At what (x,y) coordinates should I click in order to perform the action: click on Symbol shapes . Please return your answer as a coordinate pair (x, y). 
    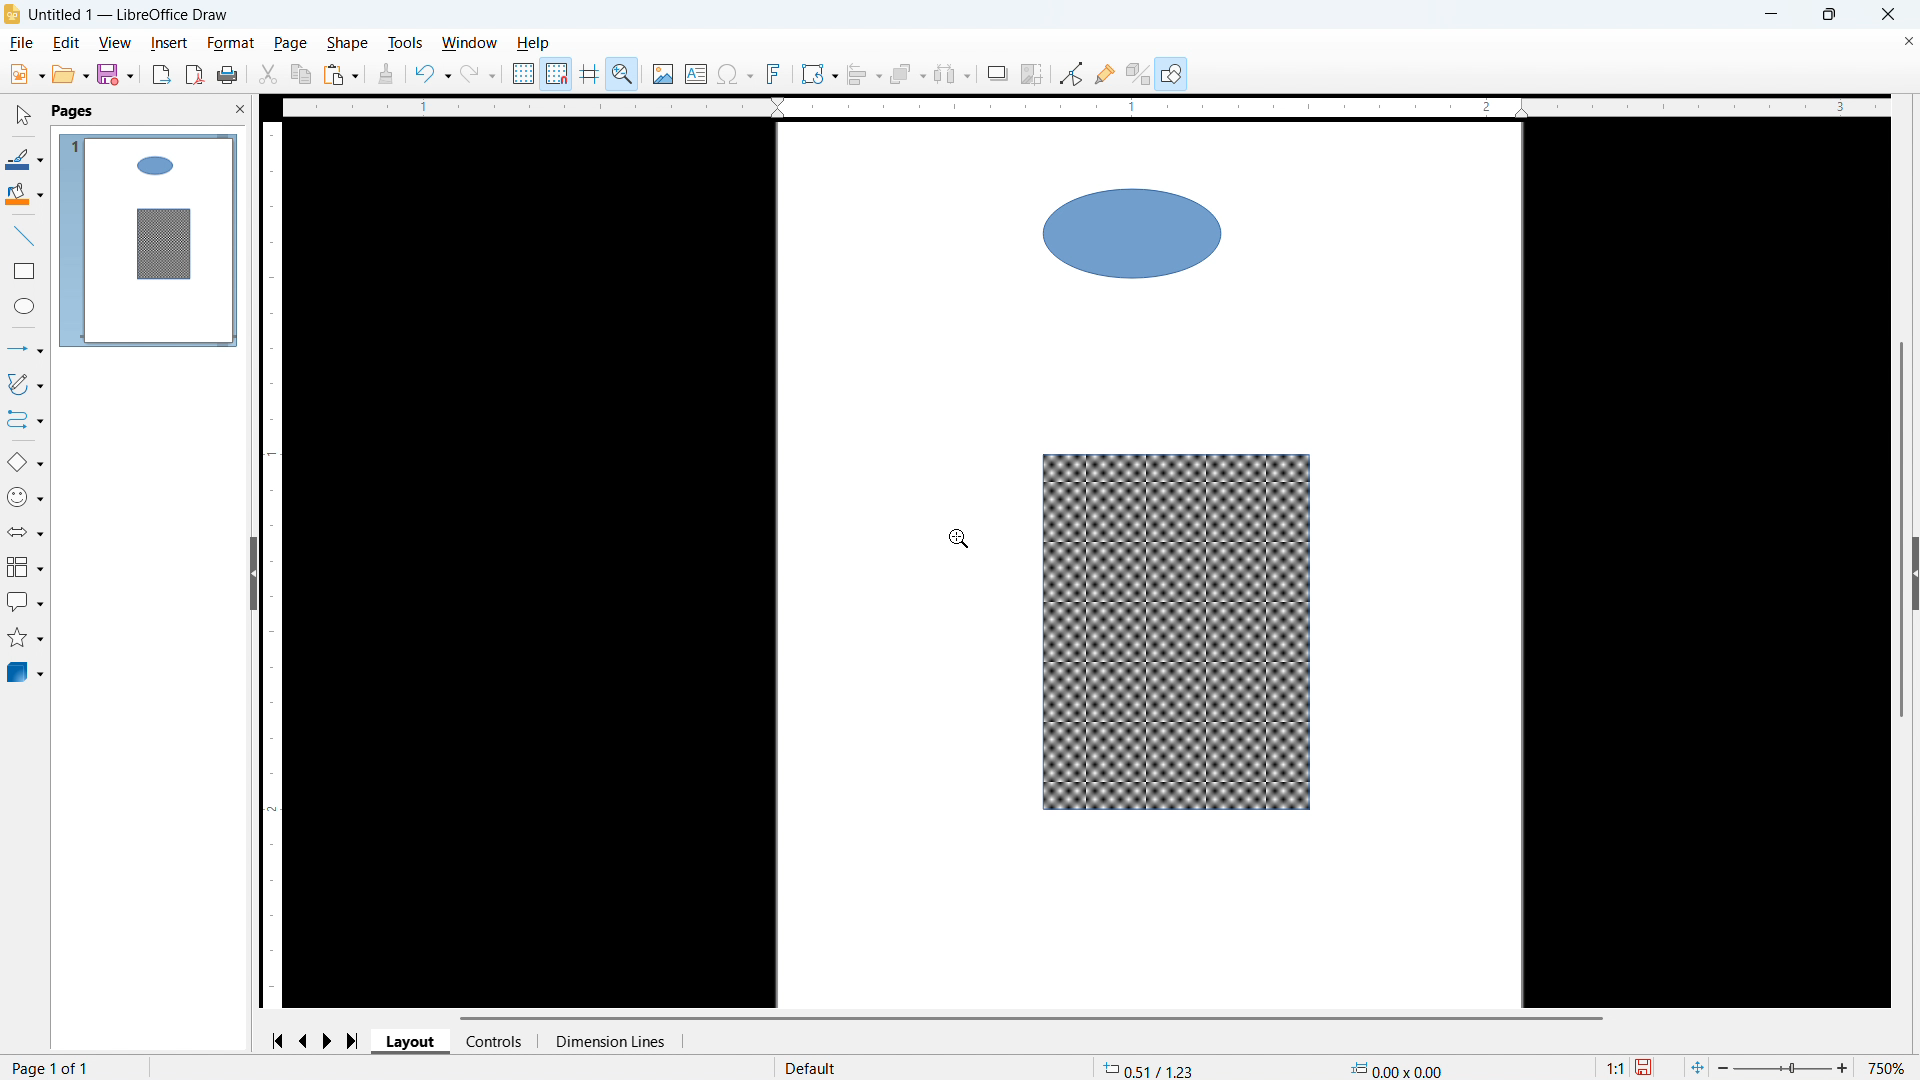
    Looking at the image, I should click on (26, 498).